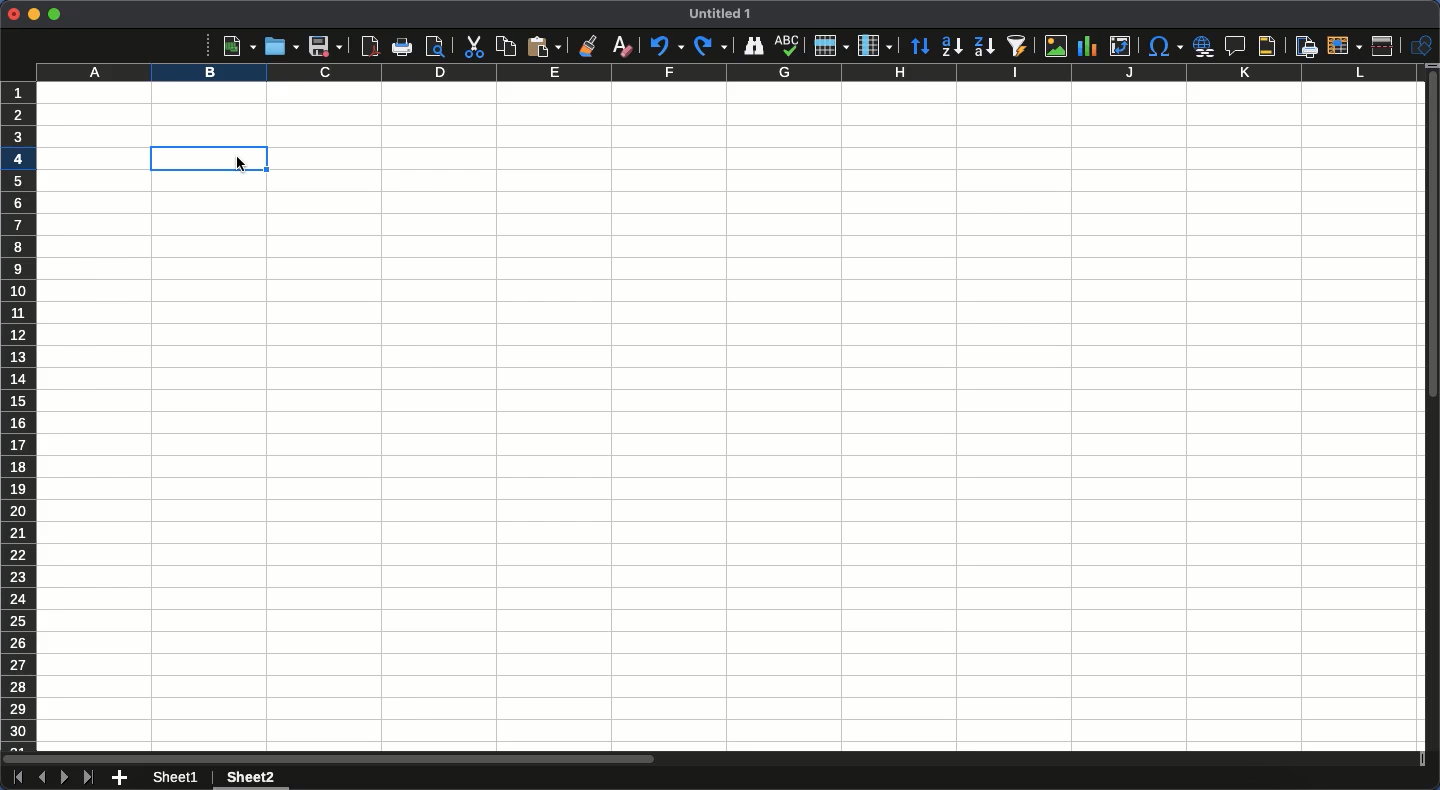  What do you see at coordinates (238, 165) in the screenshot?
I see `cursor` at bounding box center [238, 165].